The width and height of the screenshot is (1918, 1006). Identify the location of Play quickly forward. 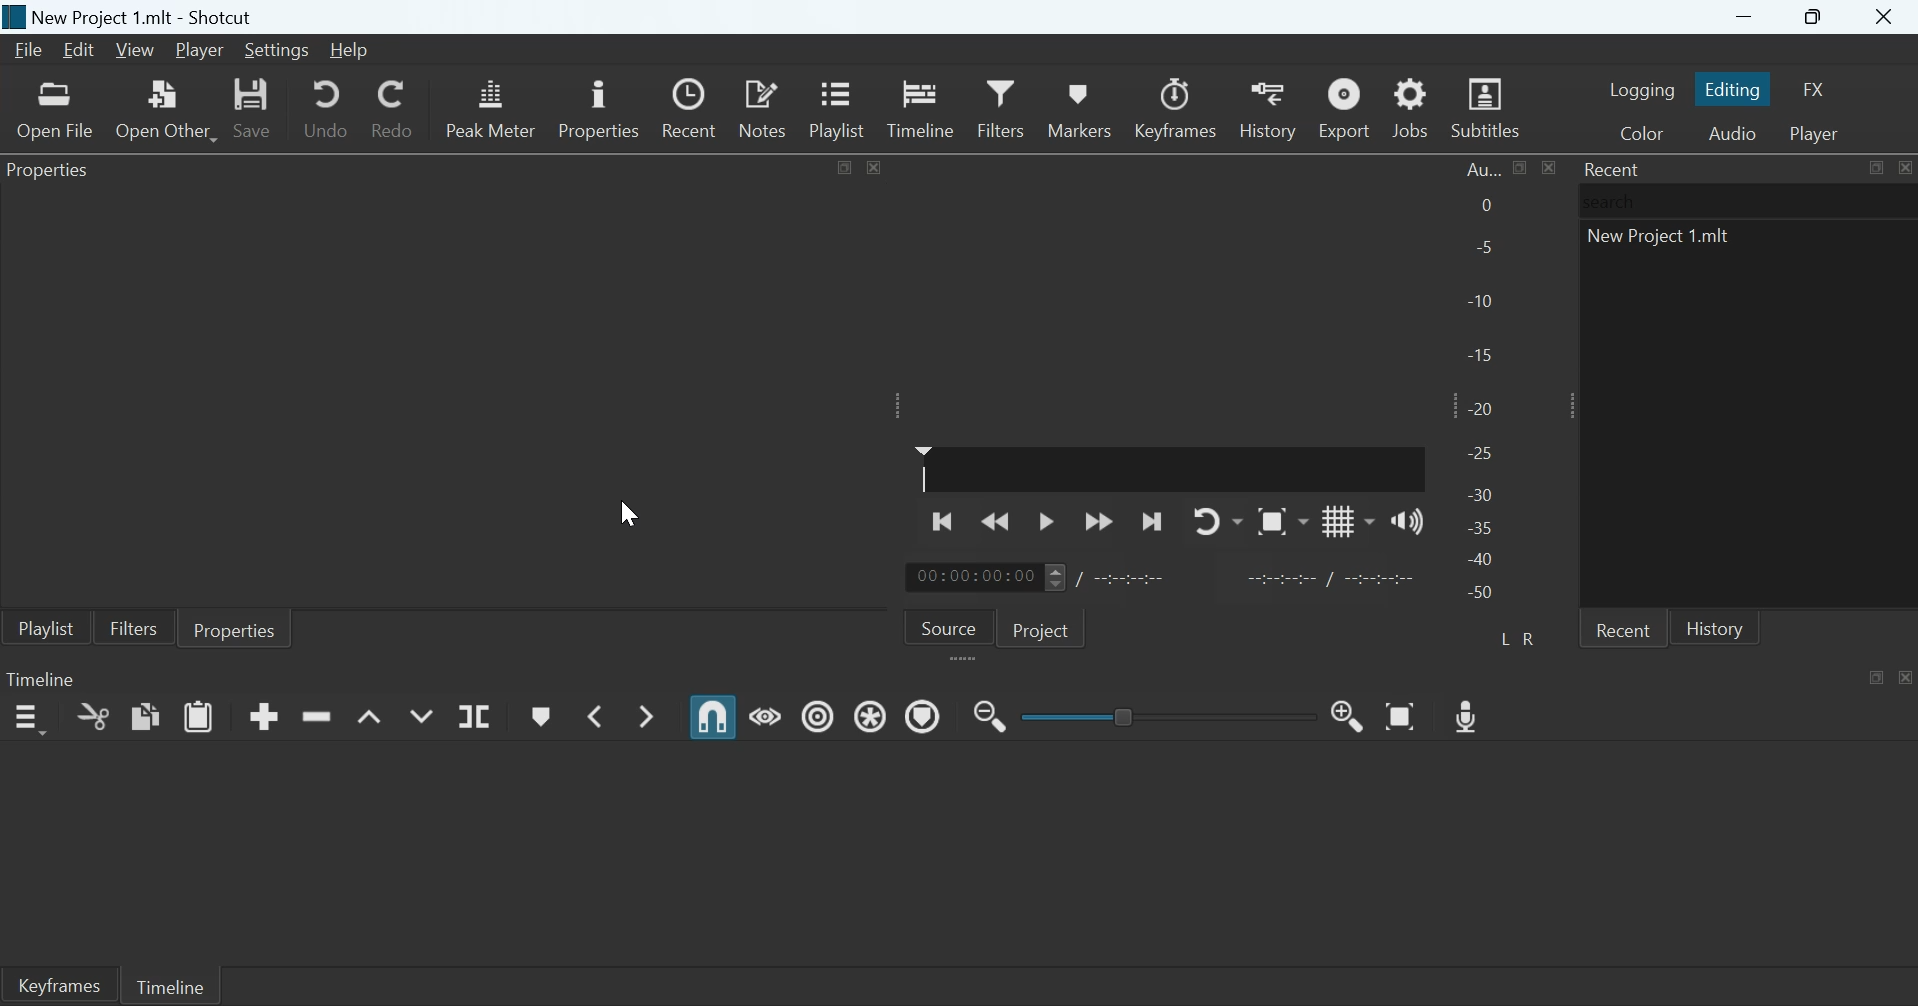
(1099, 521).